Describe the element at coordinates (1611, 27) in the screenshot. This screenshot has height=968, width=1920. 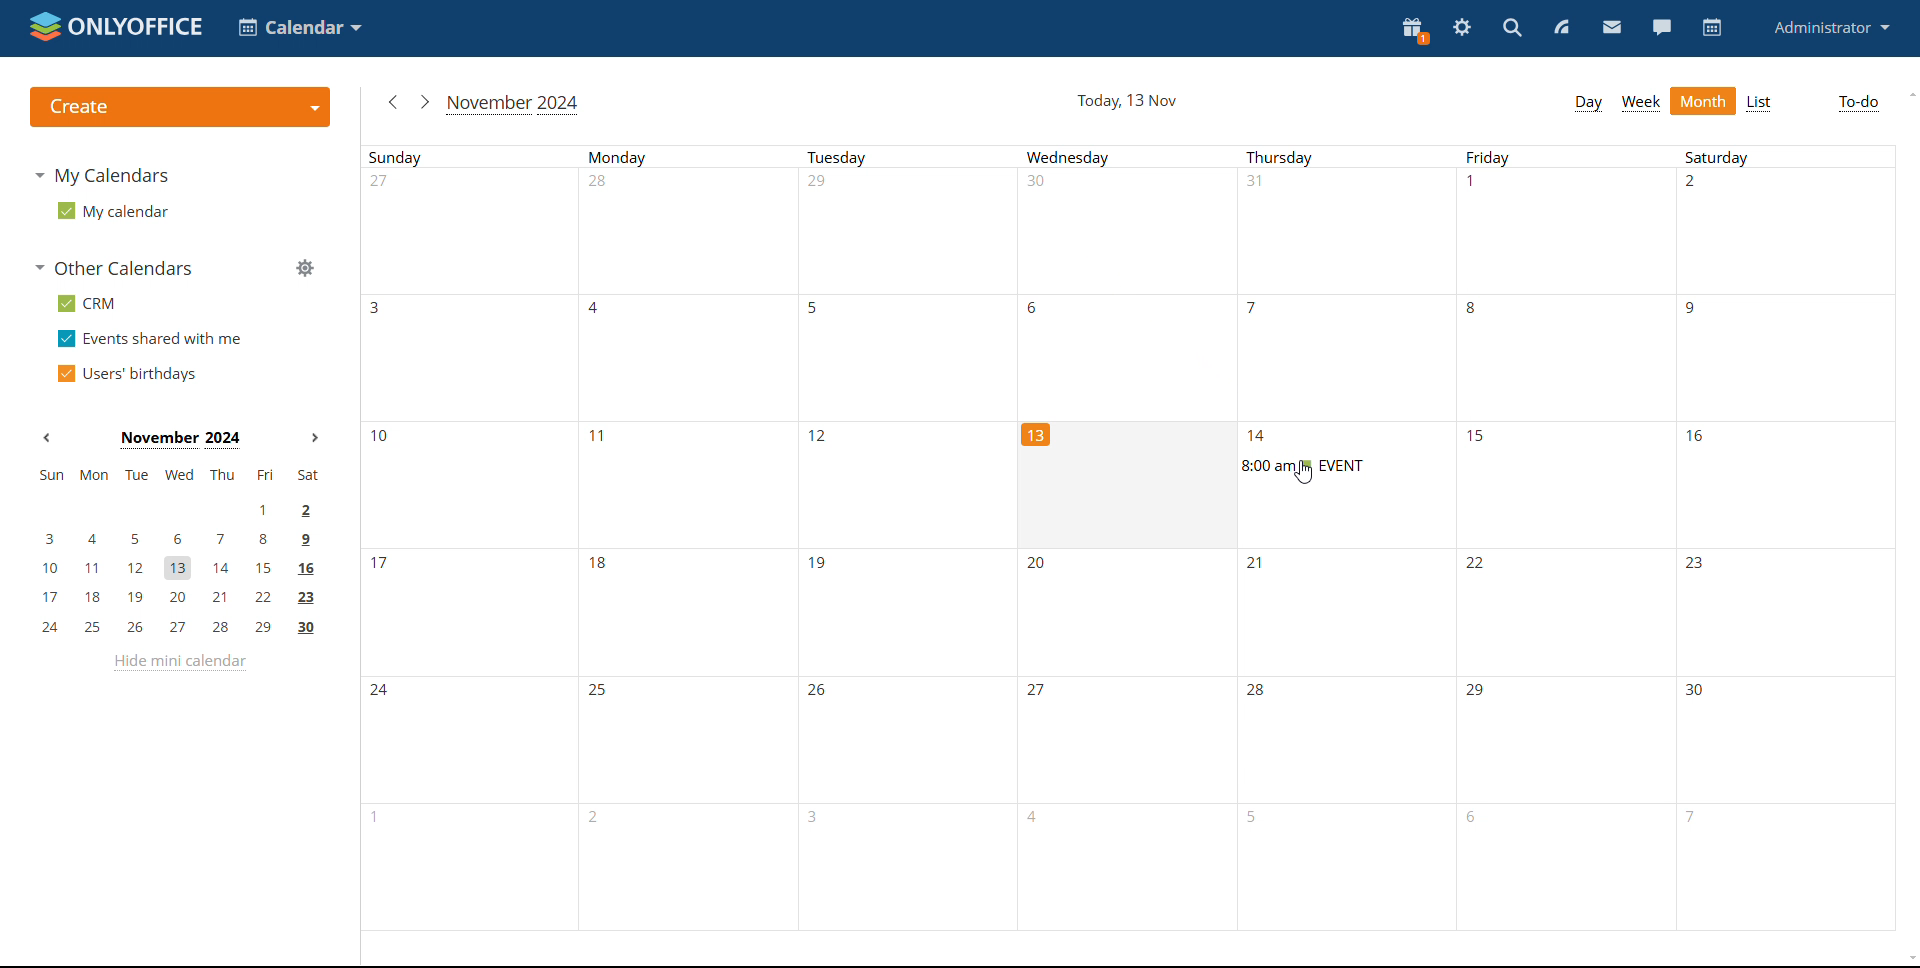
I see `mail` at that location.